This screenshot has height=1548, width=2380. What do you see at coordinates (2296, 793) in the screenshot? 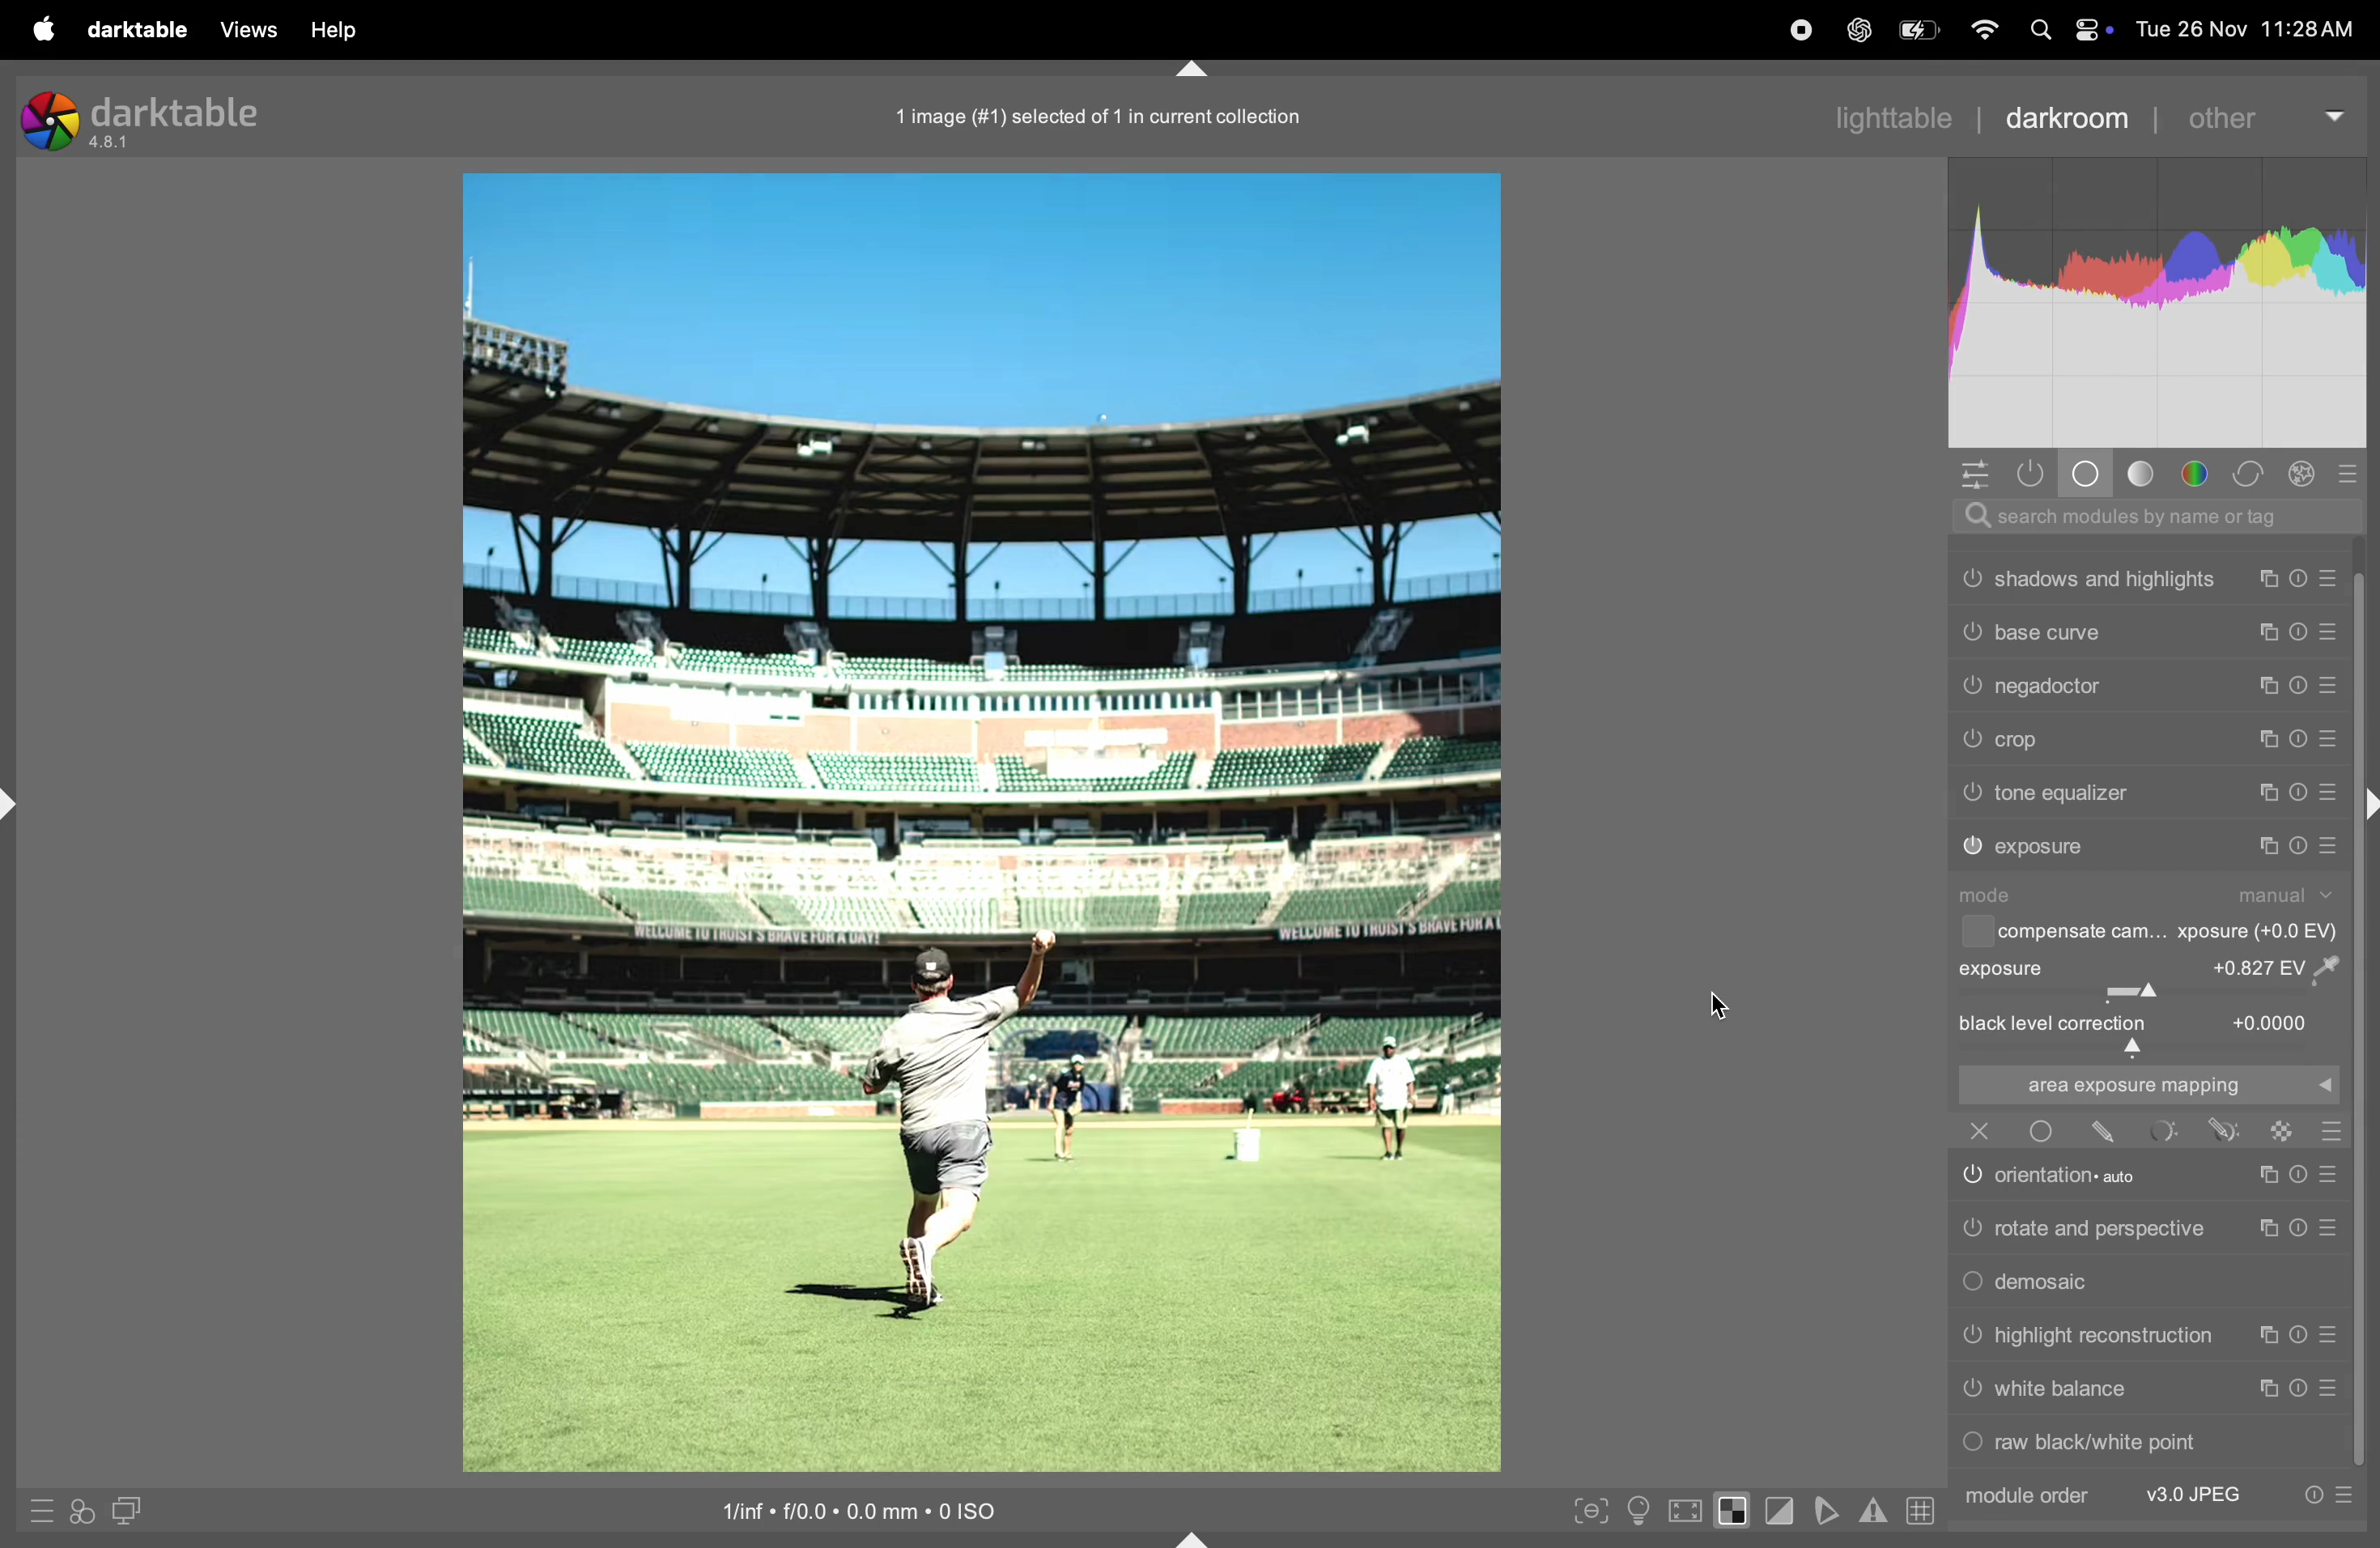
I see `reset presets` at bounding box center [2296, 793].